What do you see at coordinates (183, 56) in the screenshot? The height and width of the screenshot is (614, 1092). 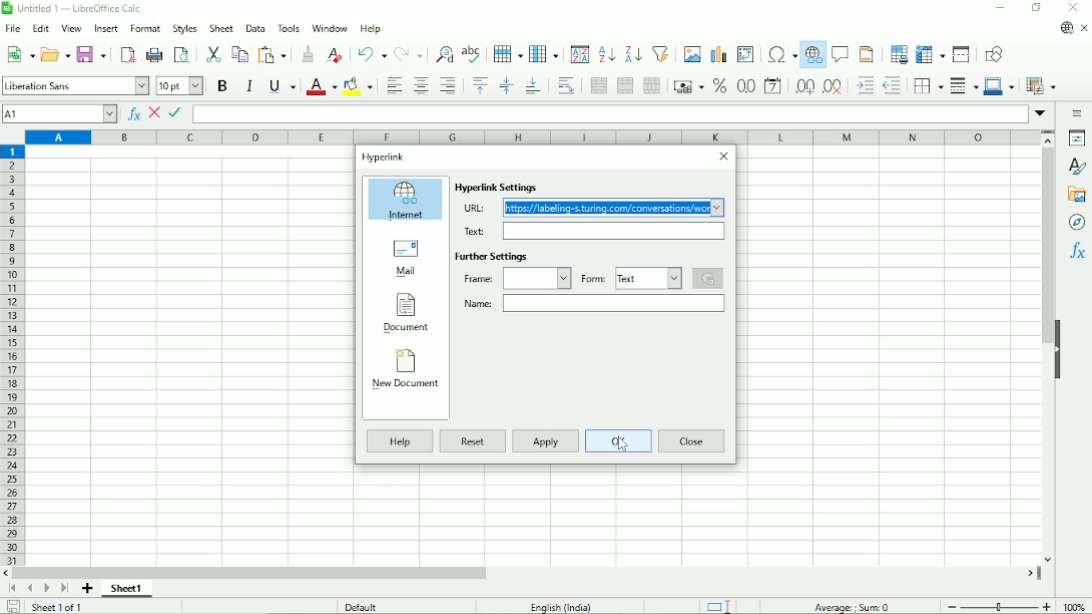 I see `Toggle print preview` at bounding box center [183, 56].